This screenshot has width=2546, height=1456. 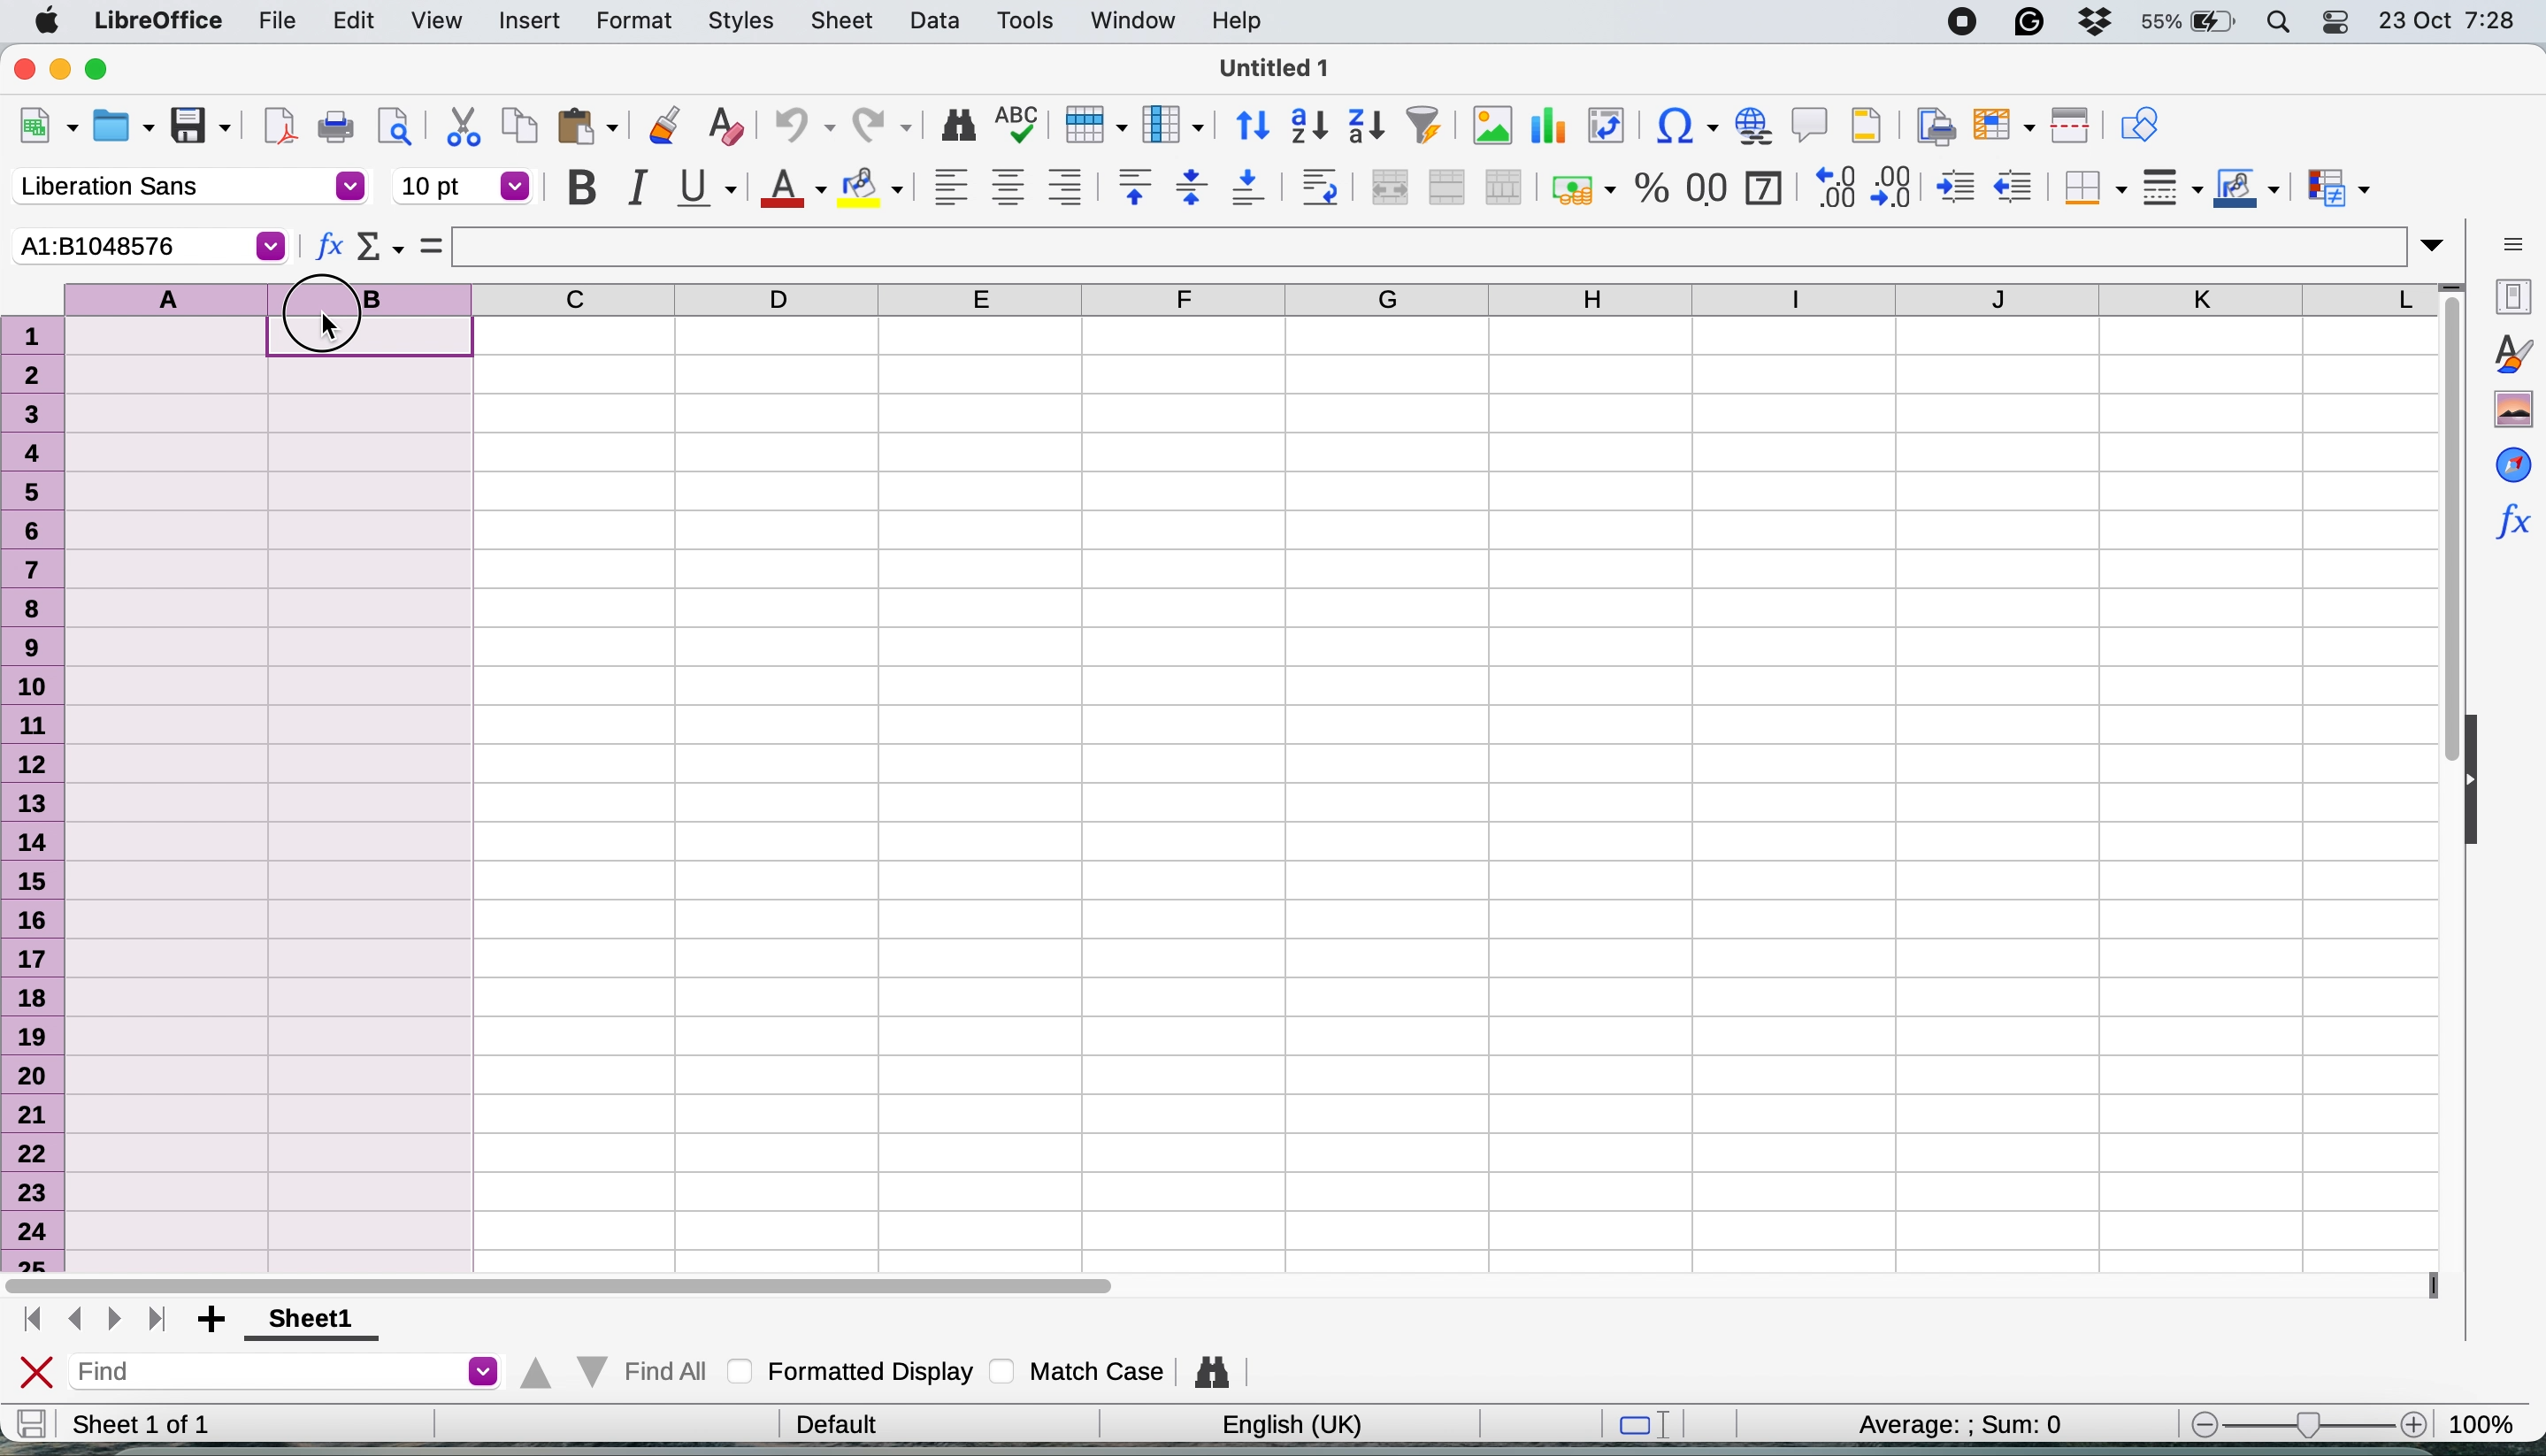 I want to click on navigator, so click(x=2508, y=461).